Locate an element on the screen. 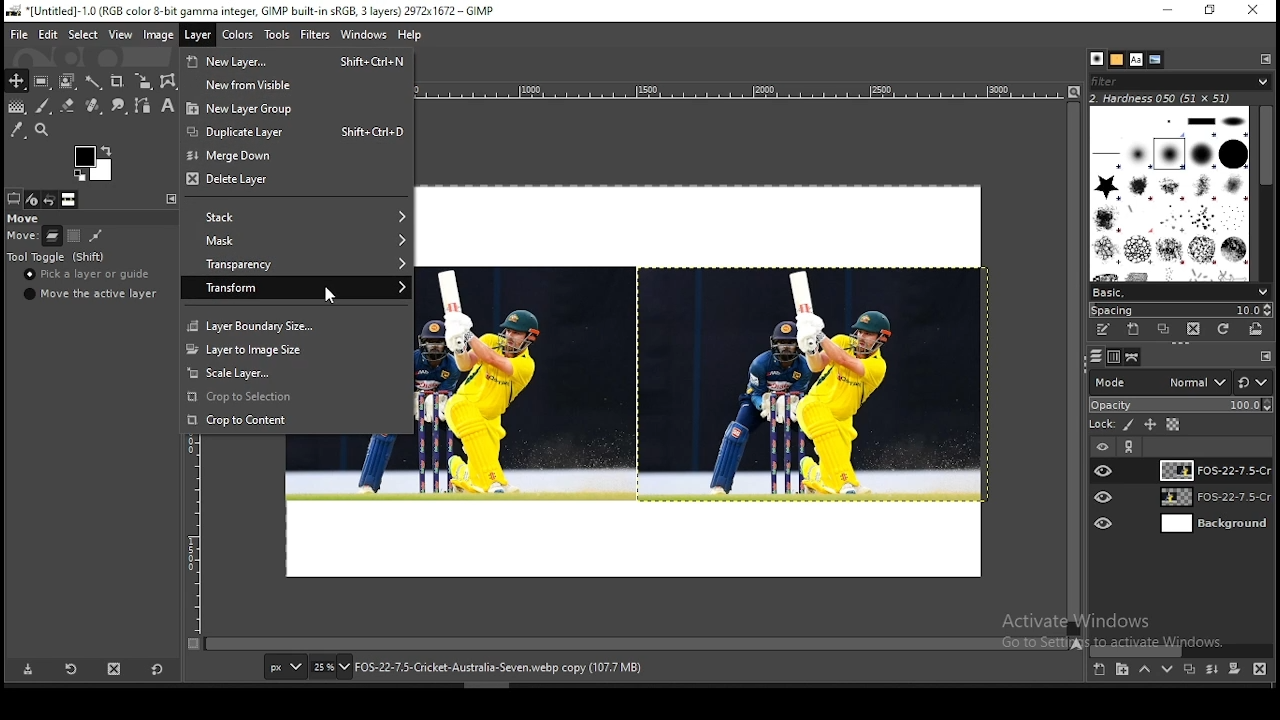 This screenshot has height=720, width=1280. merge layer is located at coordinates (1212, 669).